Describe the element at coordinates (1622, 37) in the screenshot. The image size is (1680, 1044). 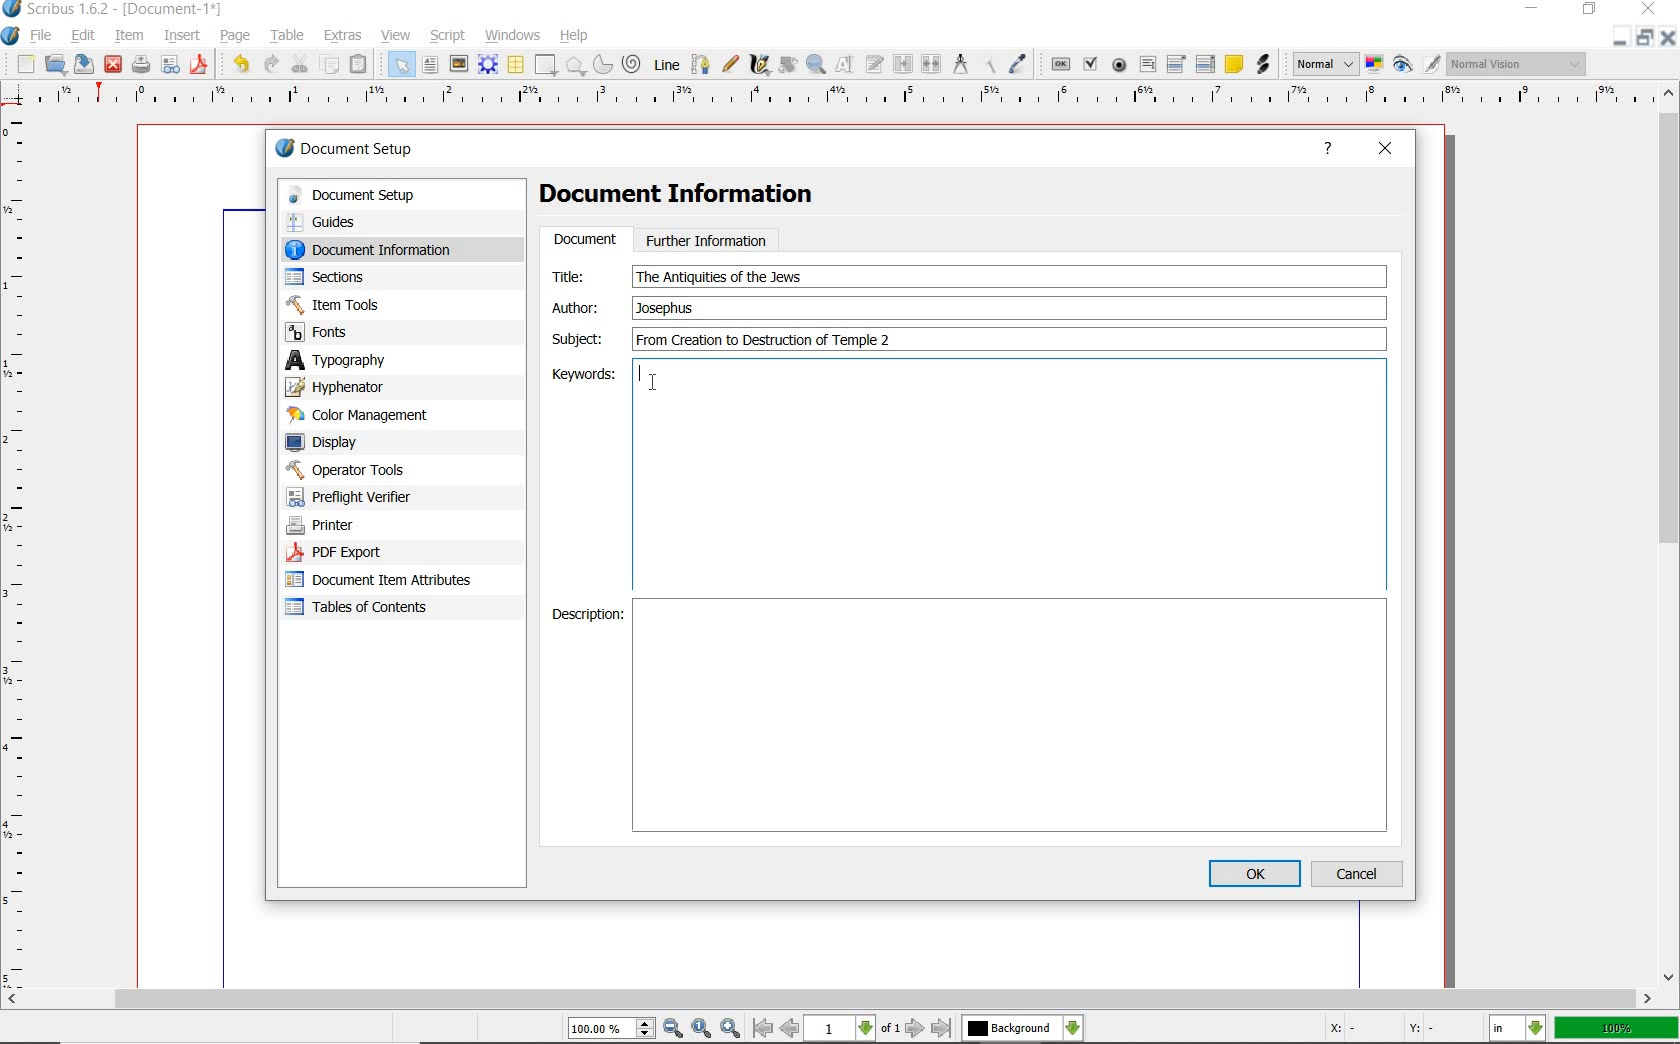
I see `minimize` at that location.